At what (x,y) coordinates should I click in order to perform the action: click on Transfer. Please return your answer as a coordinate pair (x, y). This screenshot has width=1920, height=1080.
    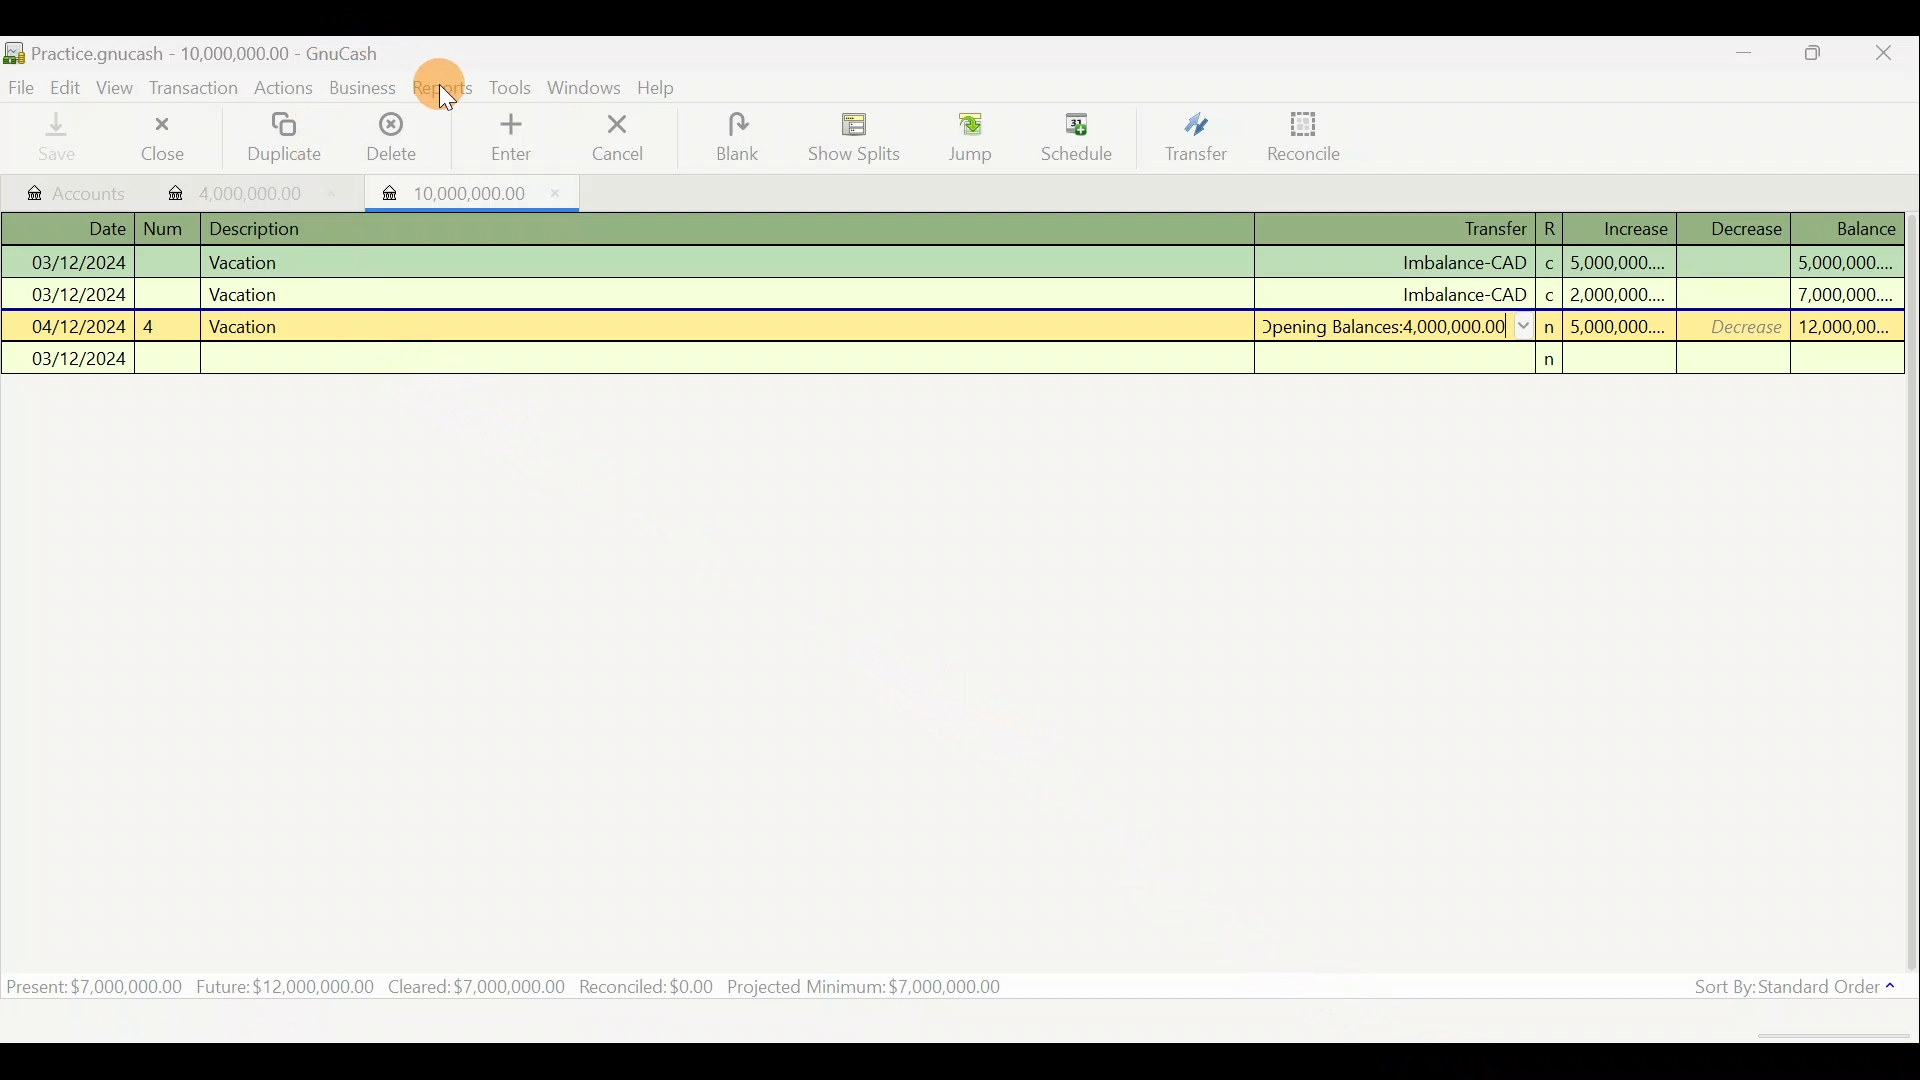
    Looking at the image, I should click on (1192, 140).